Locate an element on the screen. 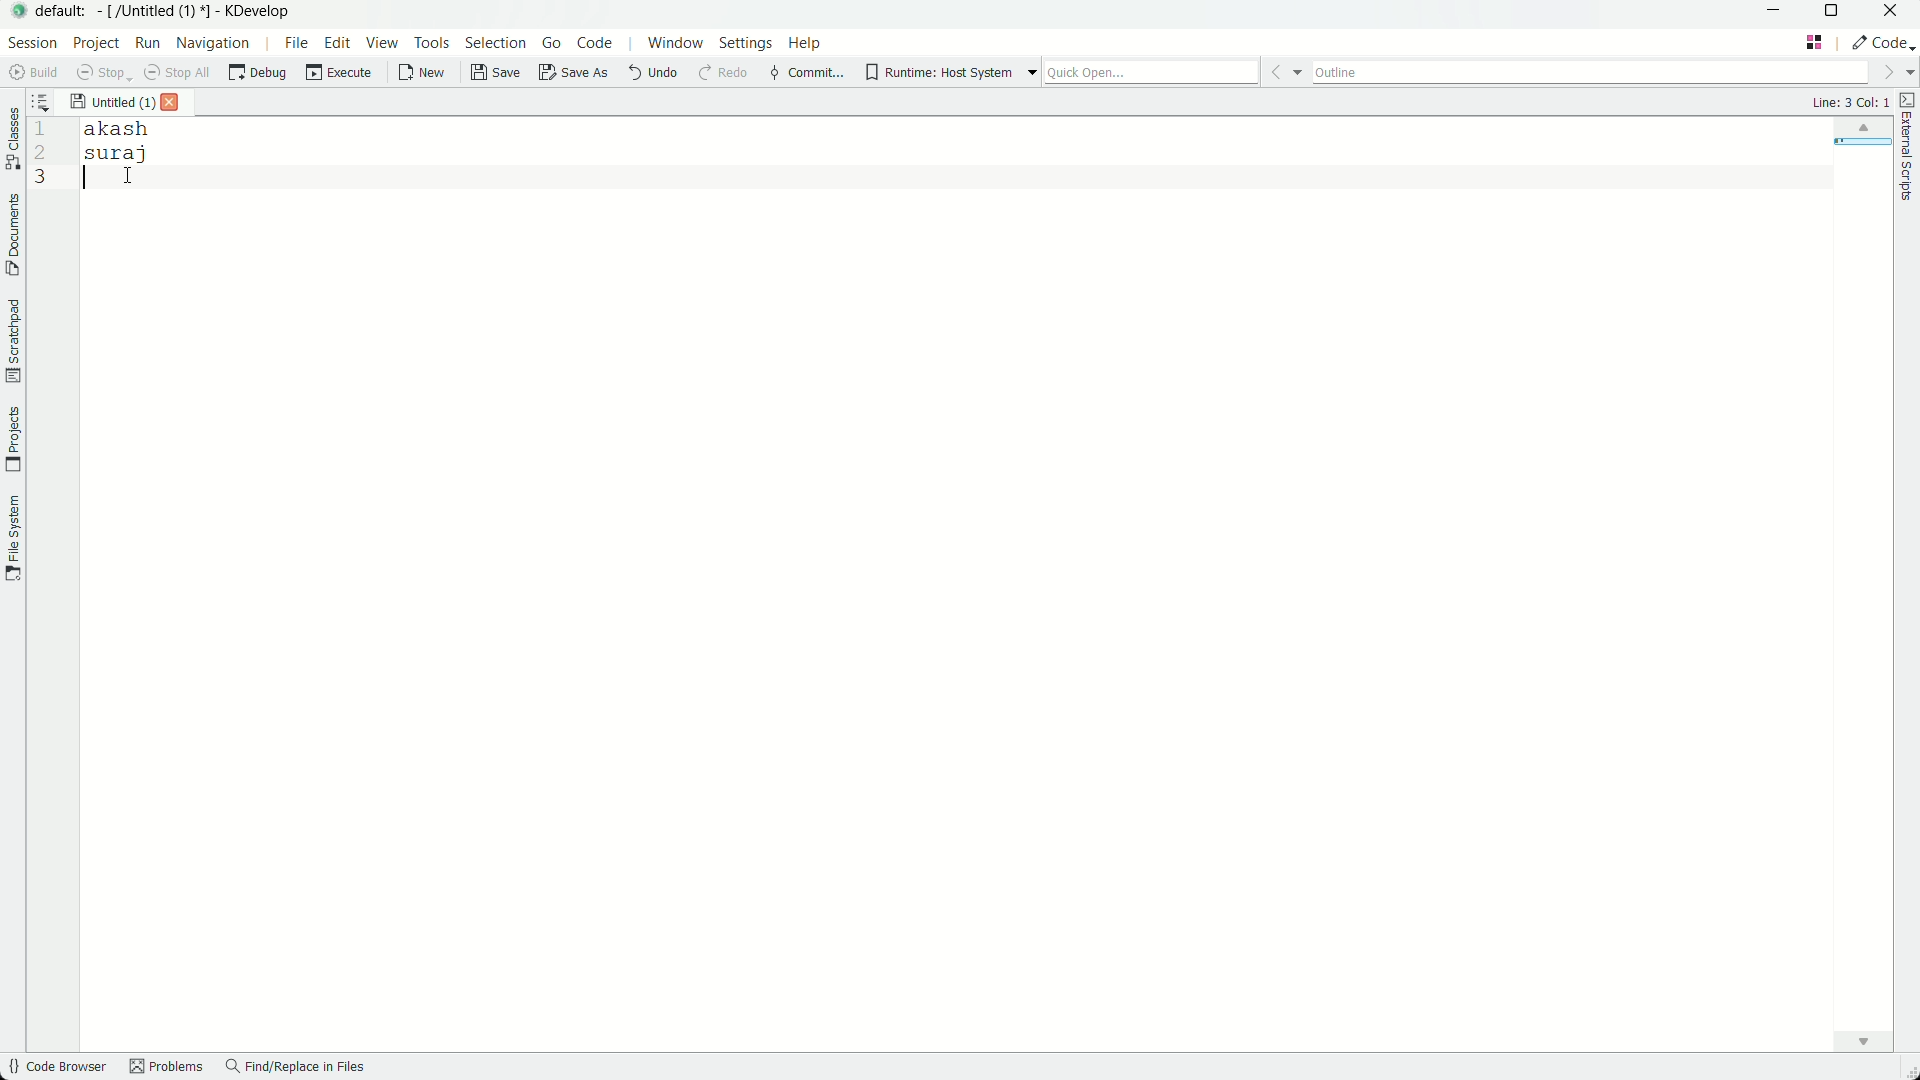 This screenshot has width=1920, height=1080. Cursor is located at coordinates (130, 176).